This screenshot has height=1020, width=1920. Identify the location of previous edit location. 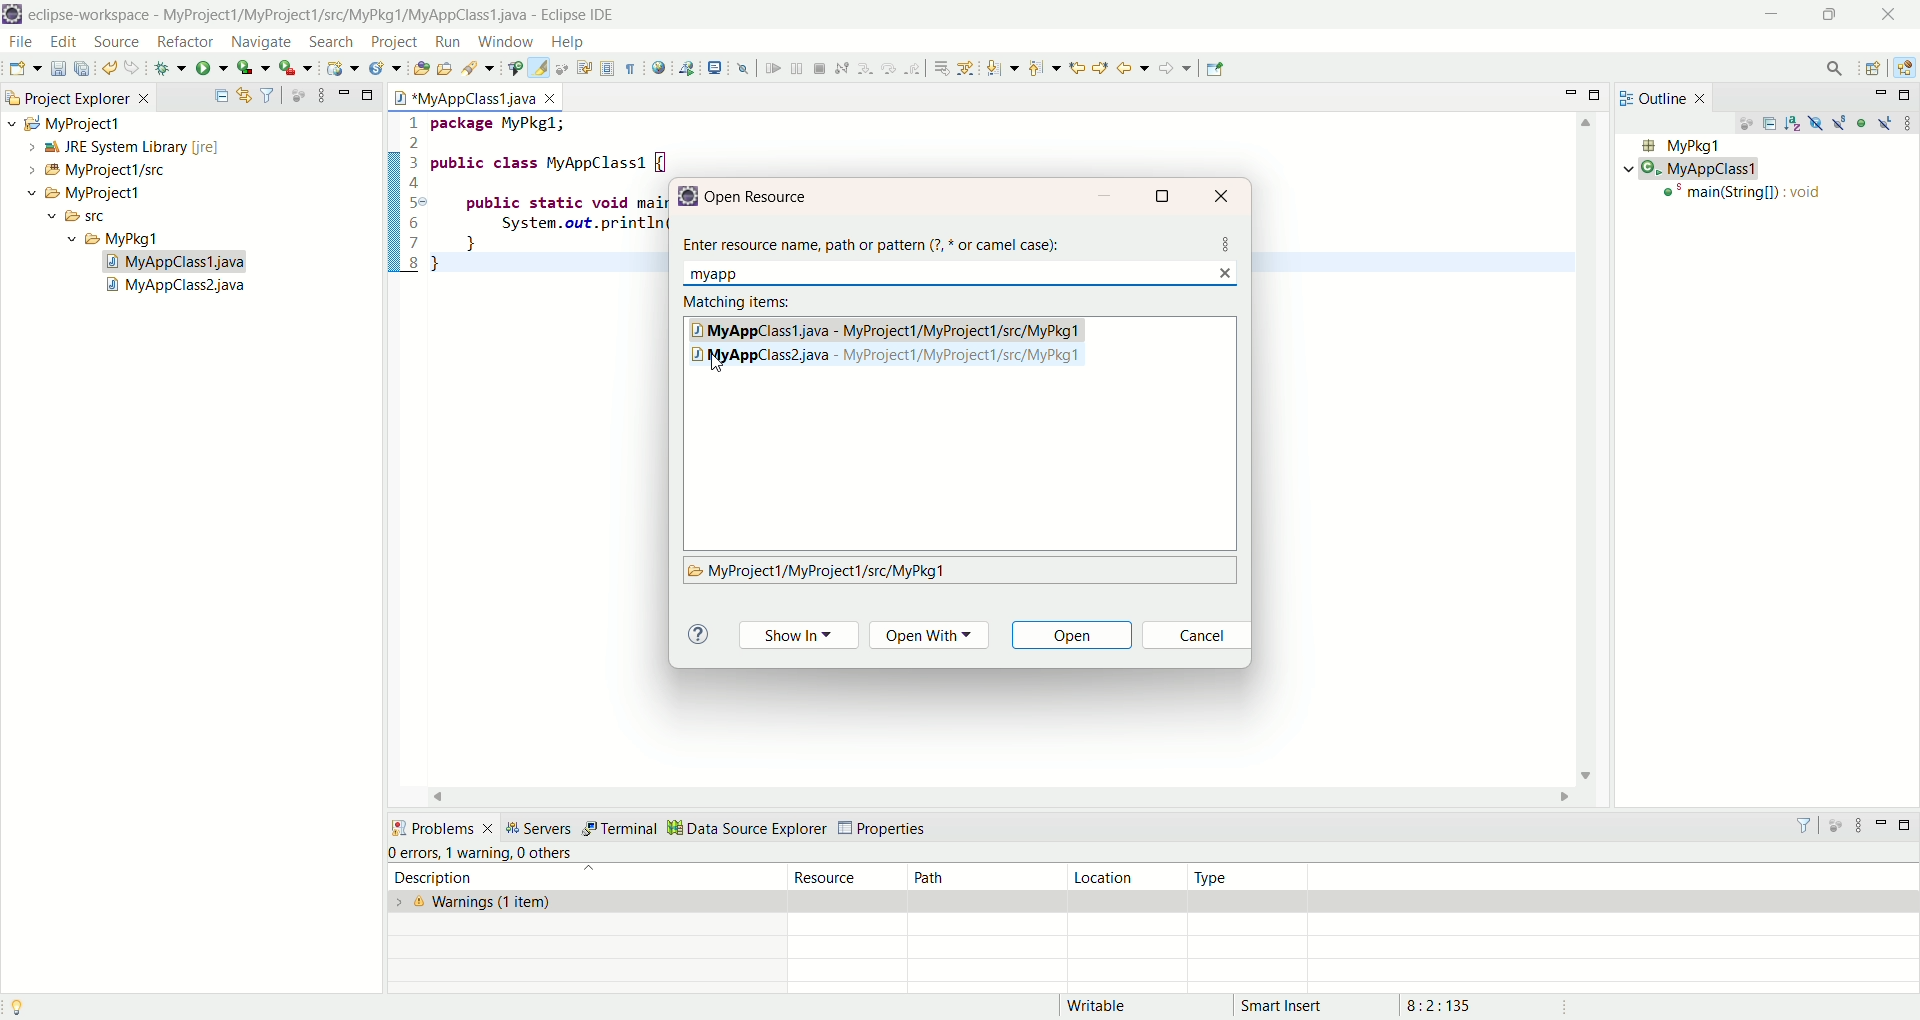
(1075, 68).